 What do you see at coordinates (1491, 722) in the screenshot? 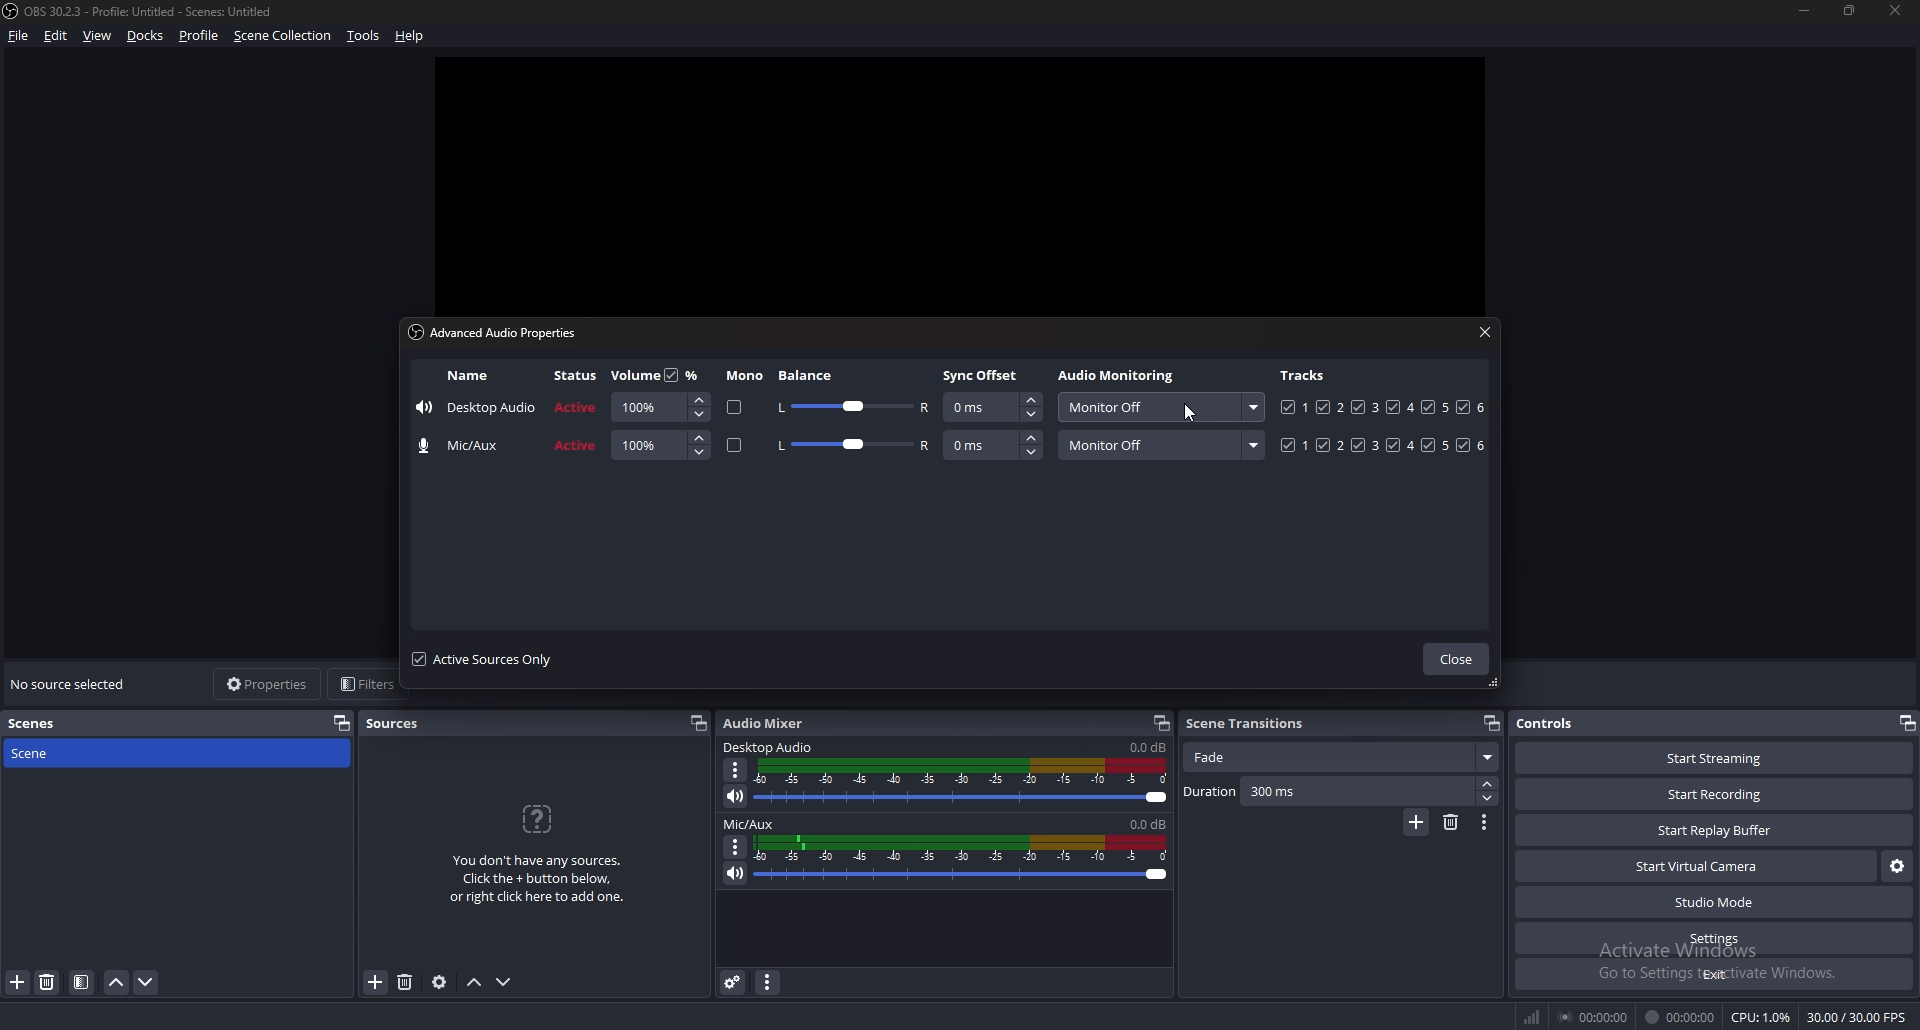
I see `popout` at bounding box center [1491, 722].